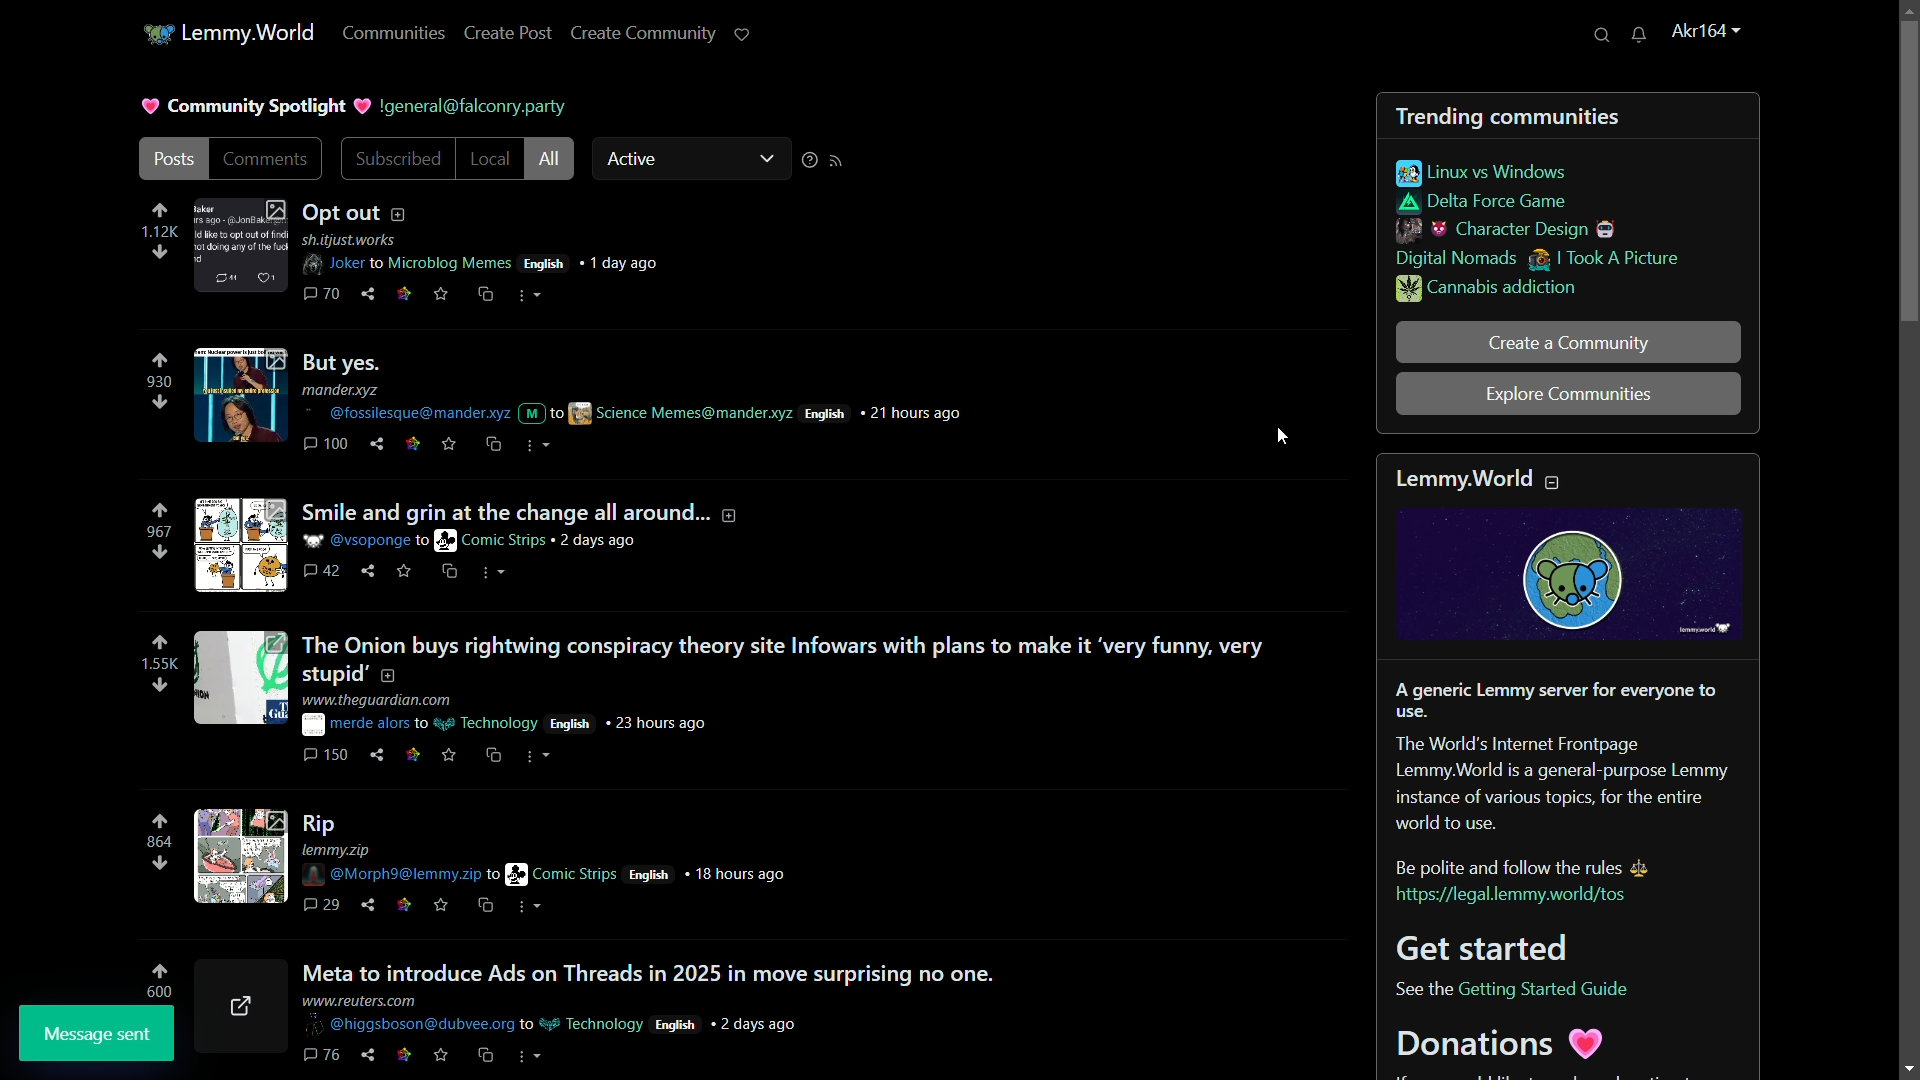 This screenshot has width=1920, height=1080. Describe the element at coordinates (380, 443) in the screenshot. I see `share` at that location.